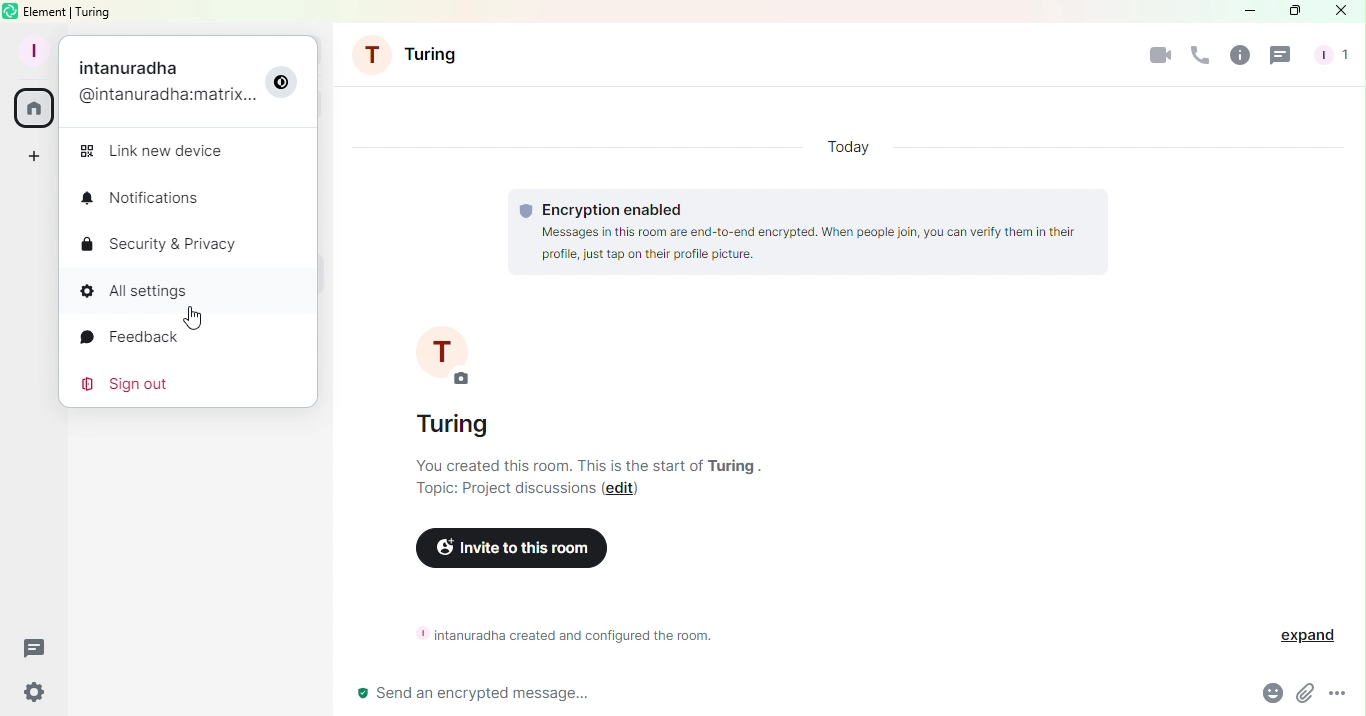 This screenshot has width=1366, height=716. What do you see at coordinates (1342, 10) in the screenshot?
I see `Close` at bounding box center [1342, 10].